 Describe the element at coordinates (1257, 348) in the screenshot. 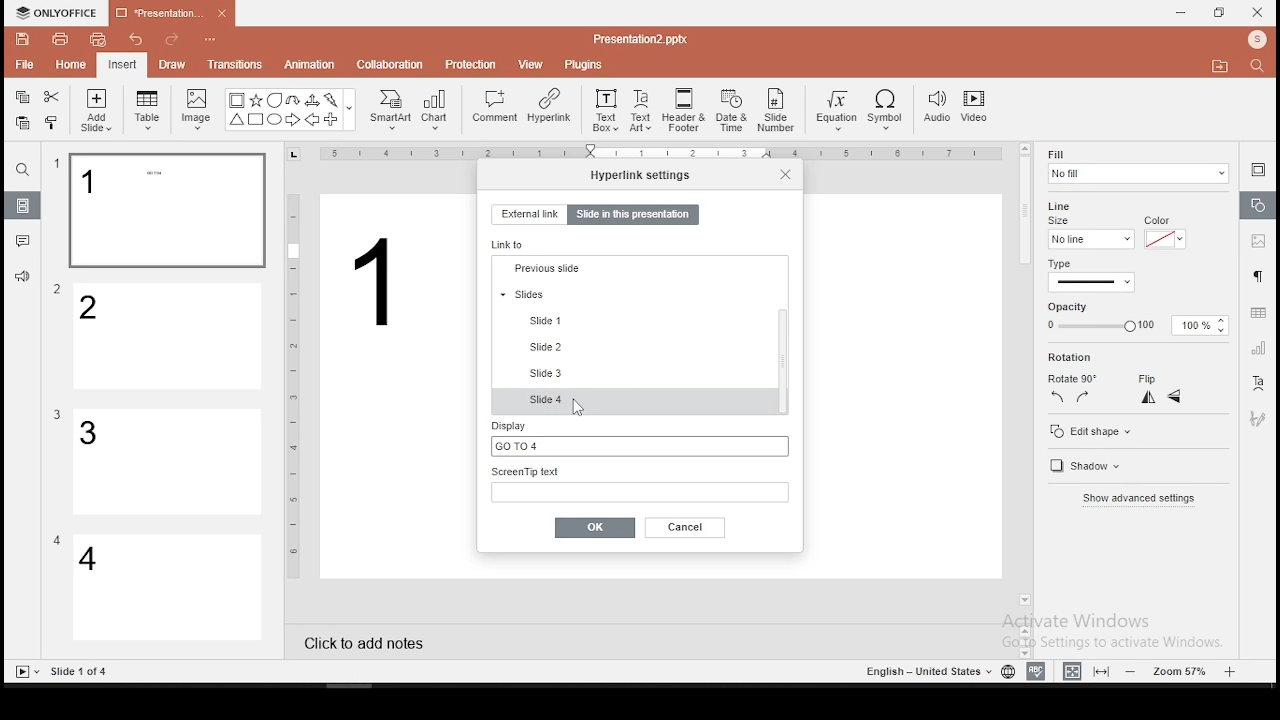

I see `chart settings` at that location.